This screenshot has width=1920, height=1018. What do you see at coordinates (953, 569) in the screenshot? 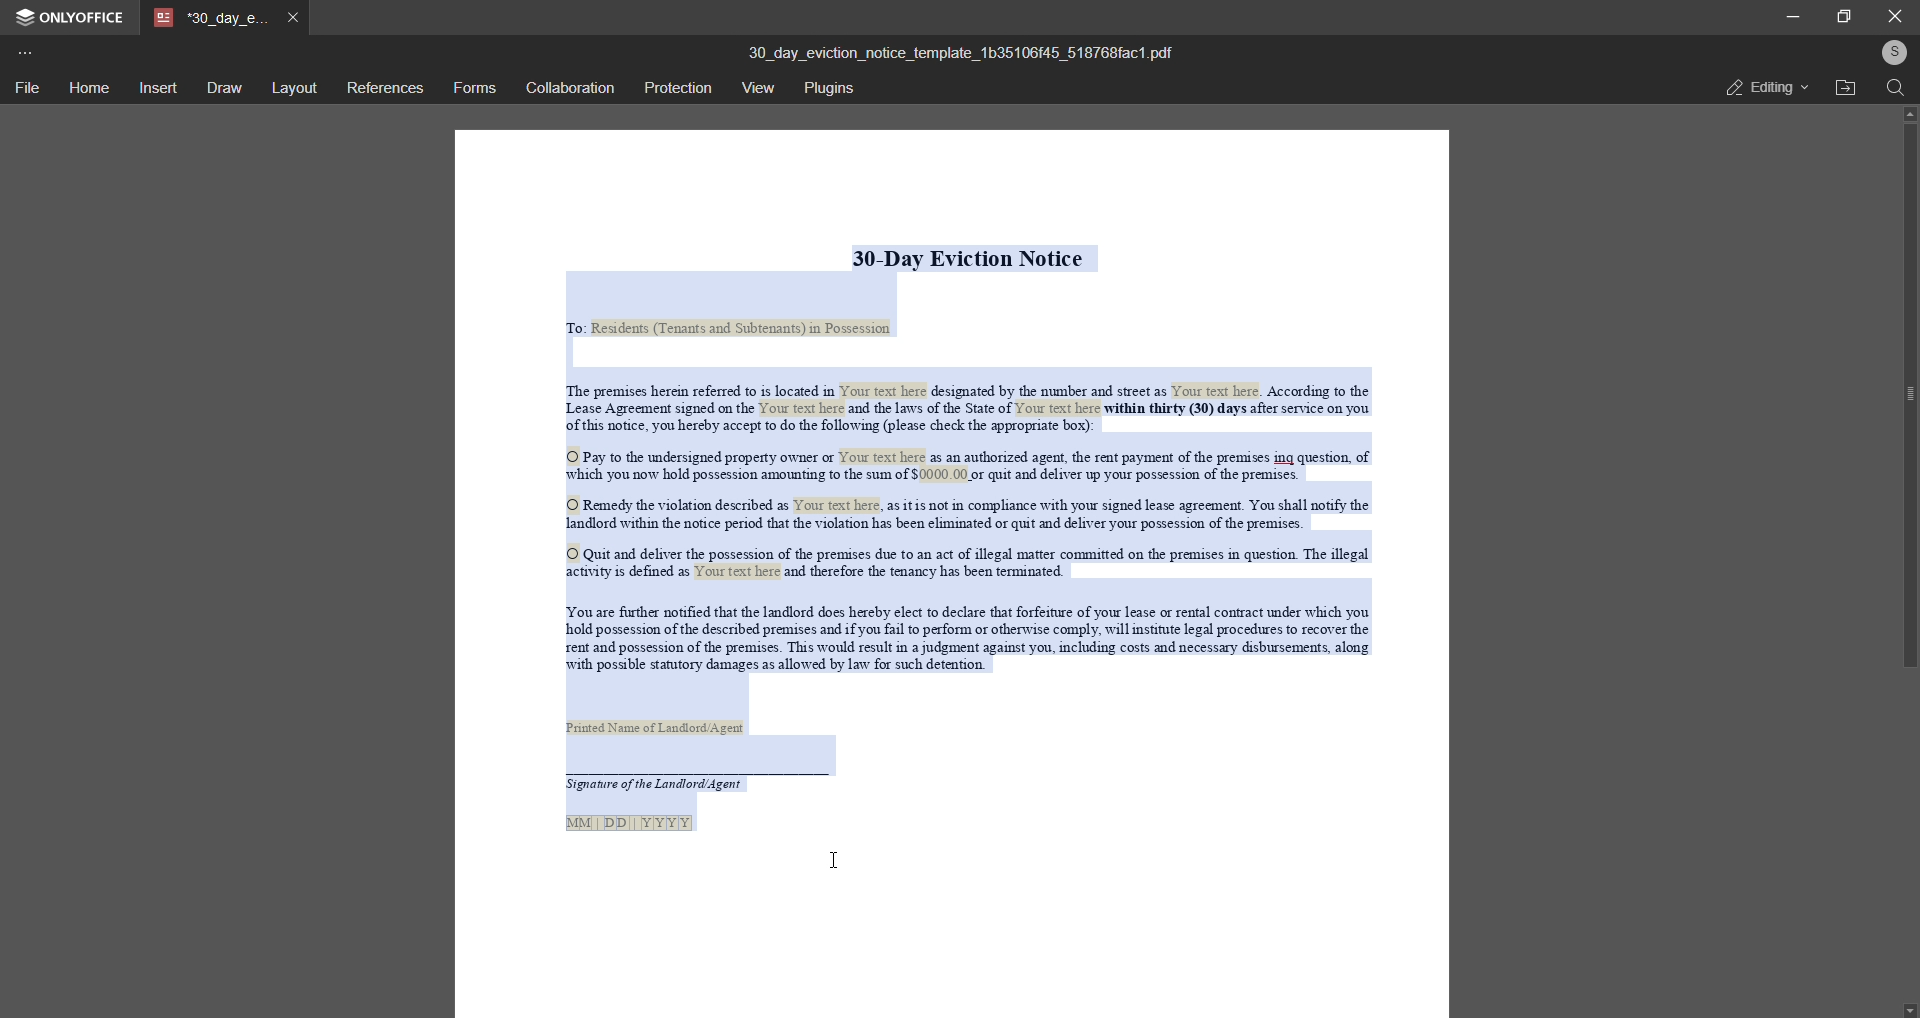
I see `(Text selected)This is a 30 day eviction notice informing tenants that they must either pay overdue rent,correct a lease violation, or vacate the premises due to illegal activity. Failing to comply will result in legal actions. - text selected` at bounding box center [953, 569].